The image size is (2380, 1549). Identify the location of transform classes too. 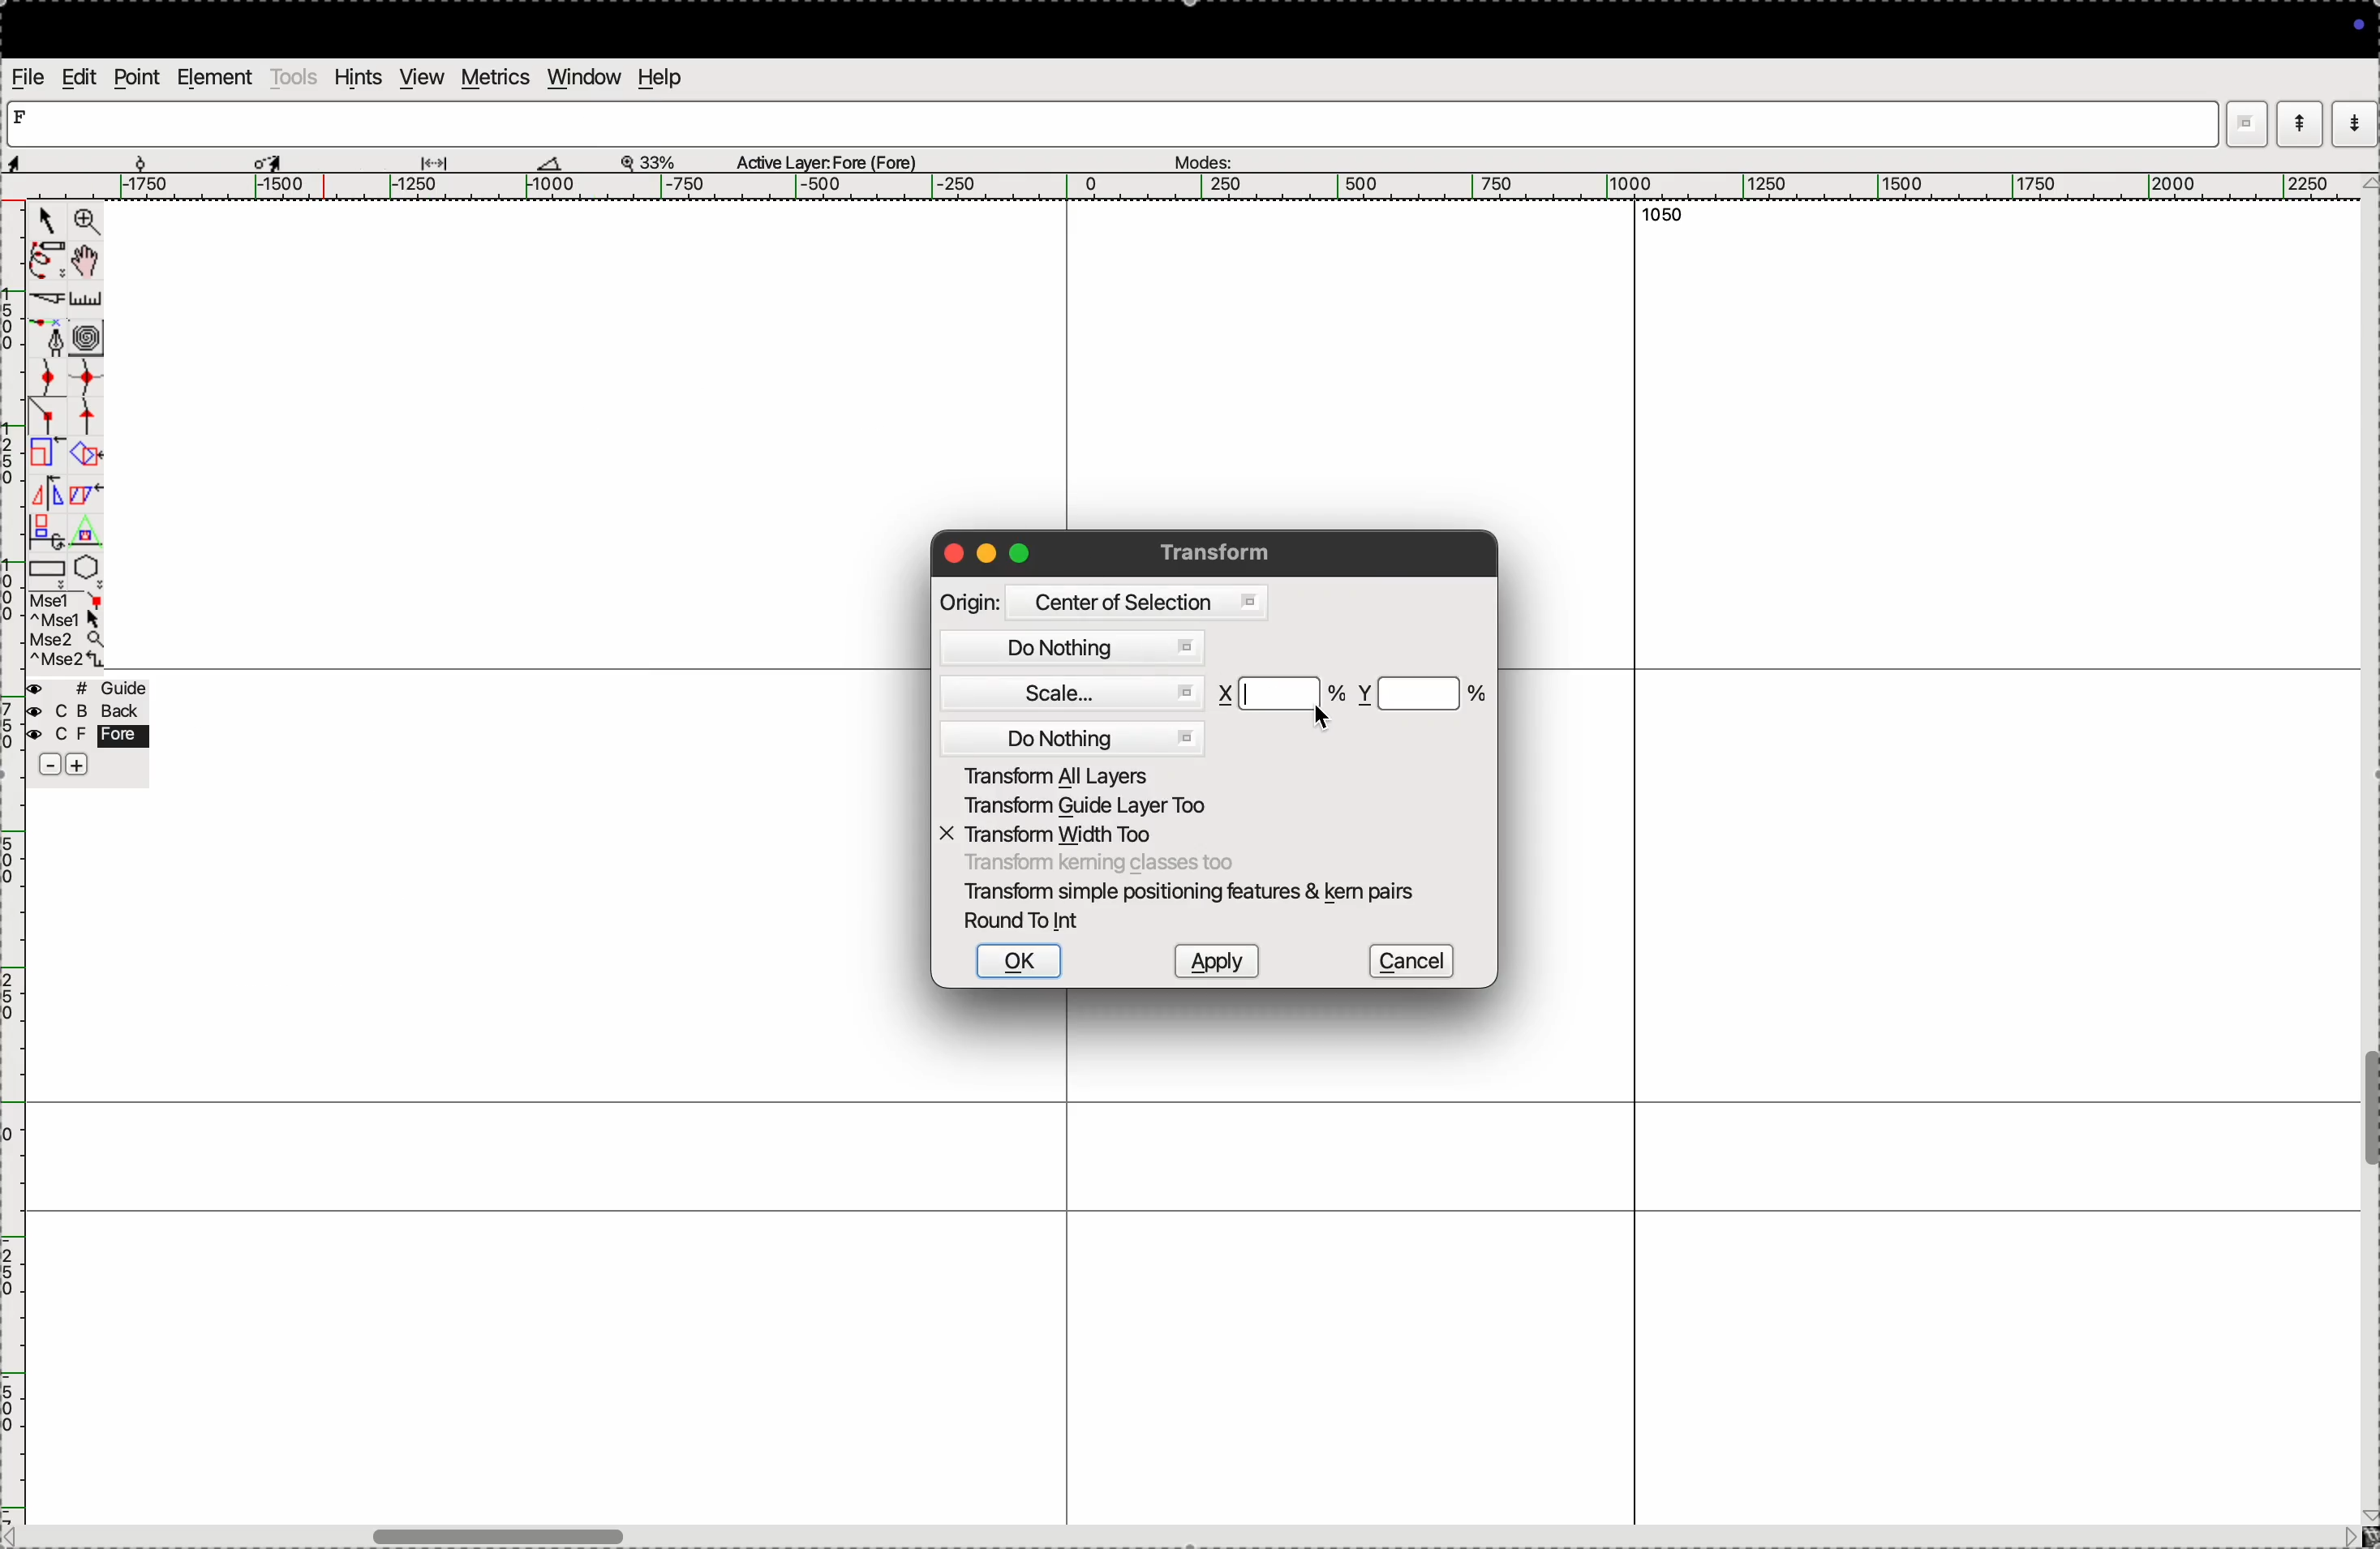
(1098, 864).